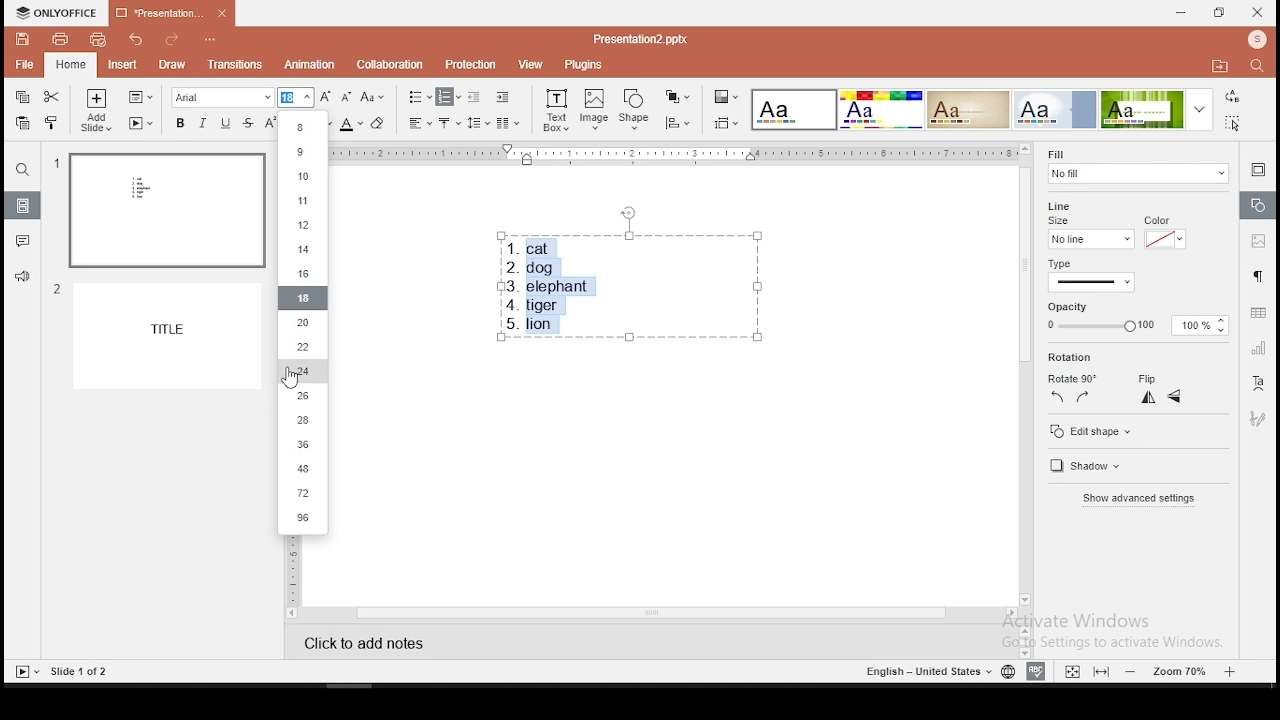 This screenshot has height=720, width=1280. What do you see at coordinates (141, 122) in the screenshot?
I see `start slideshow` at bounding box center [141, 122].